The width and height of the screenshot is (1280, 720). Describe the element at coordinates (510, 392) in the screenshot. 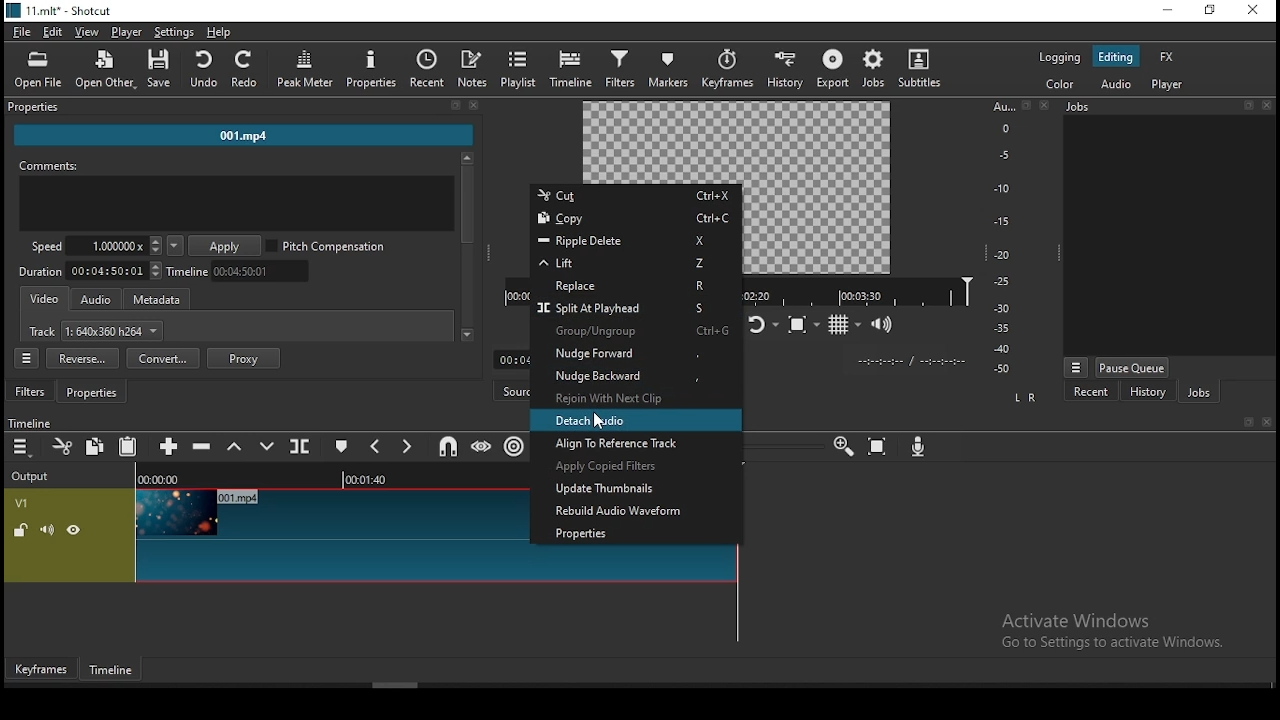

I see `source` at that location.